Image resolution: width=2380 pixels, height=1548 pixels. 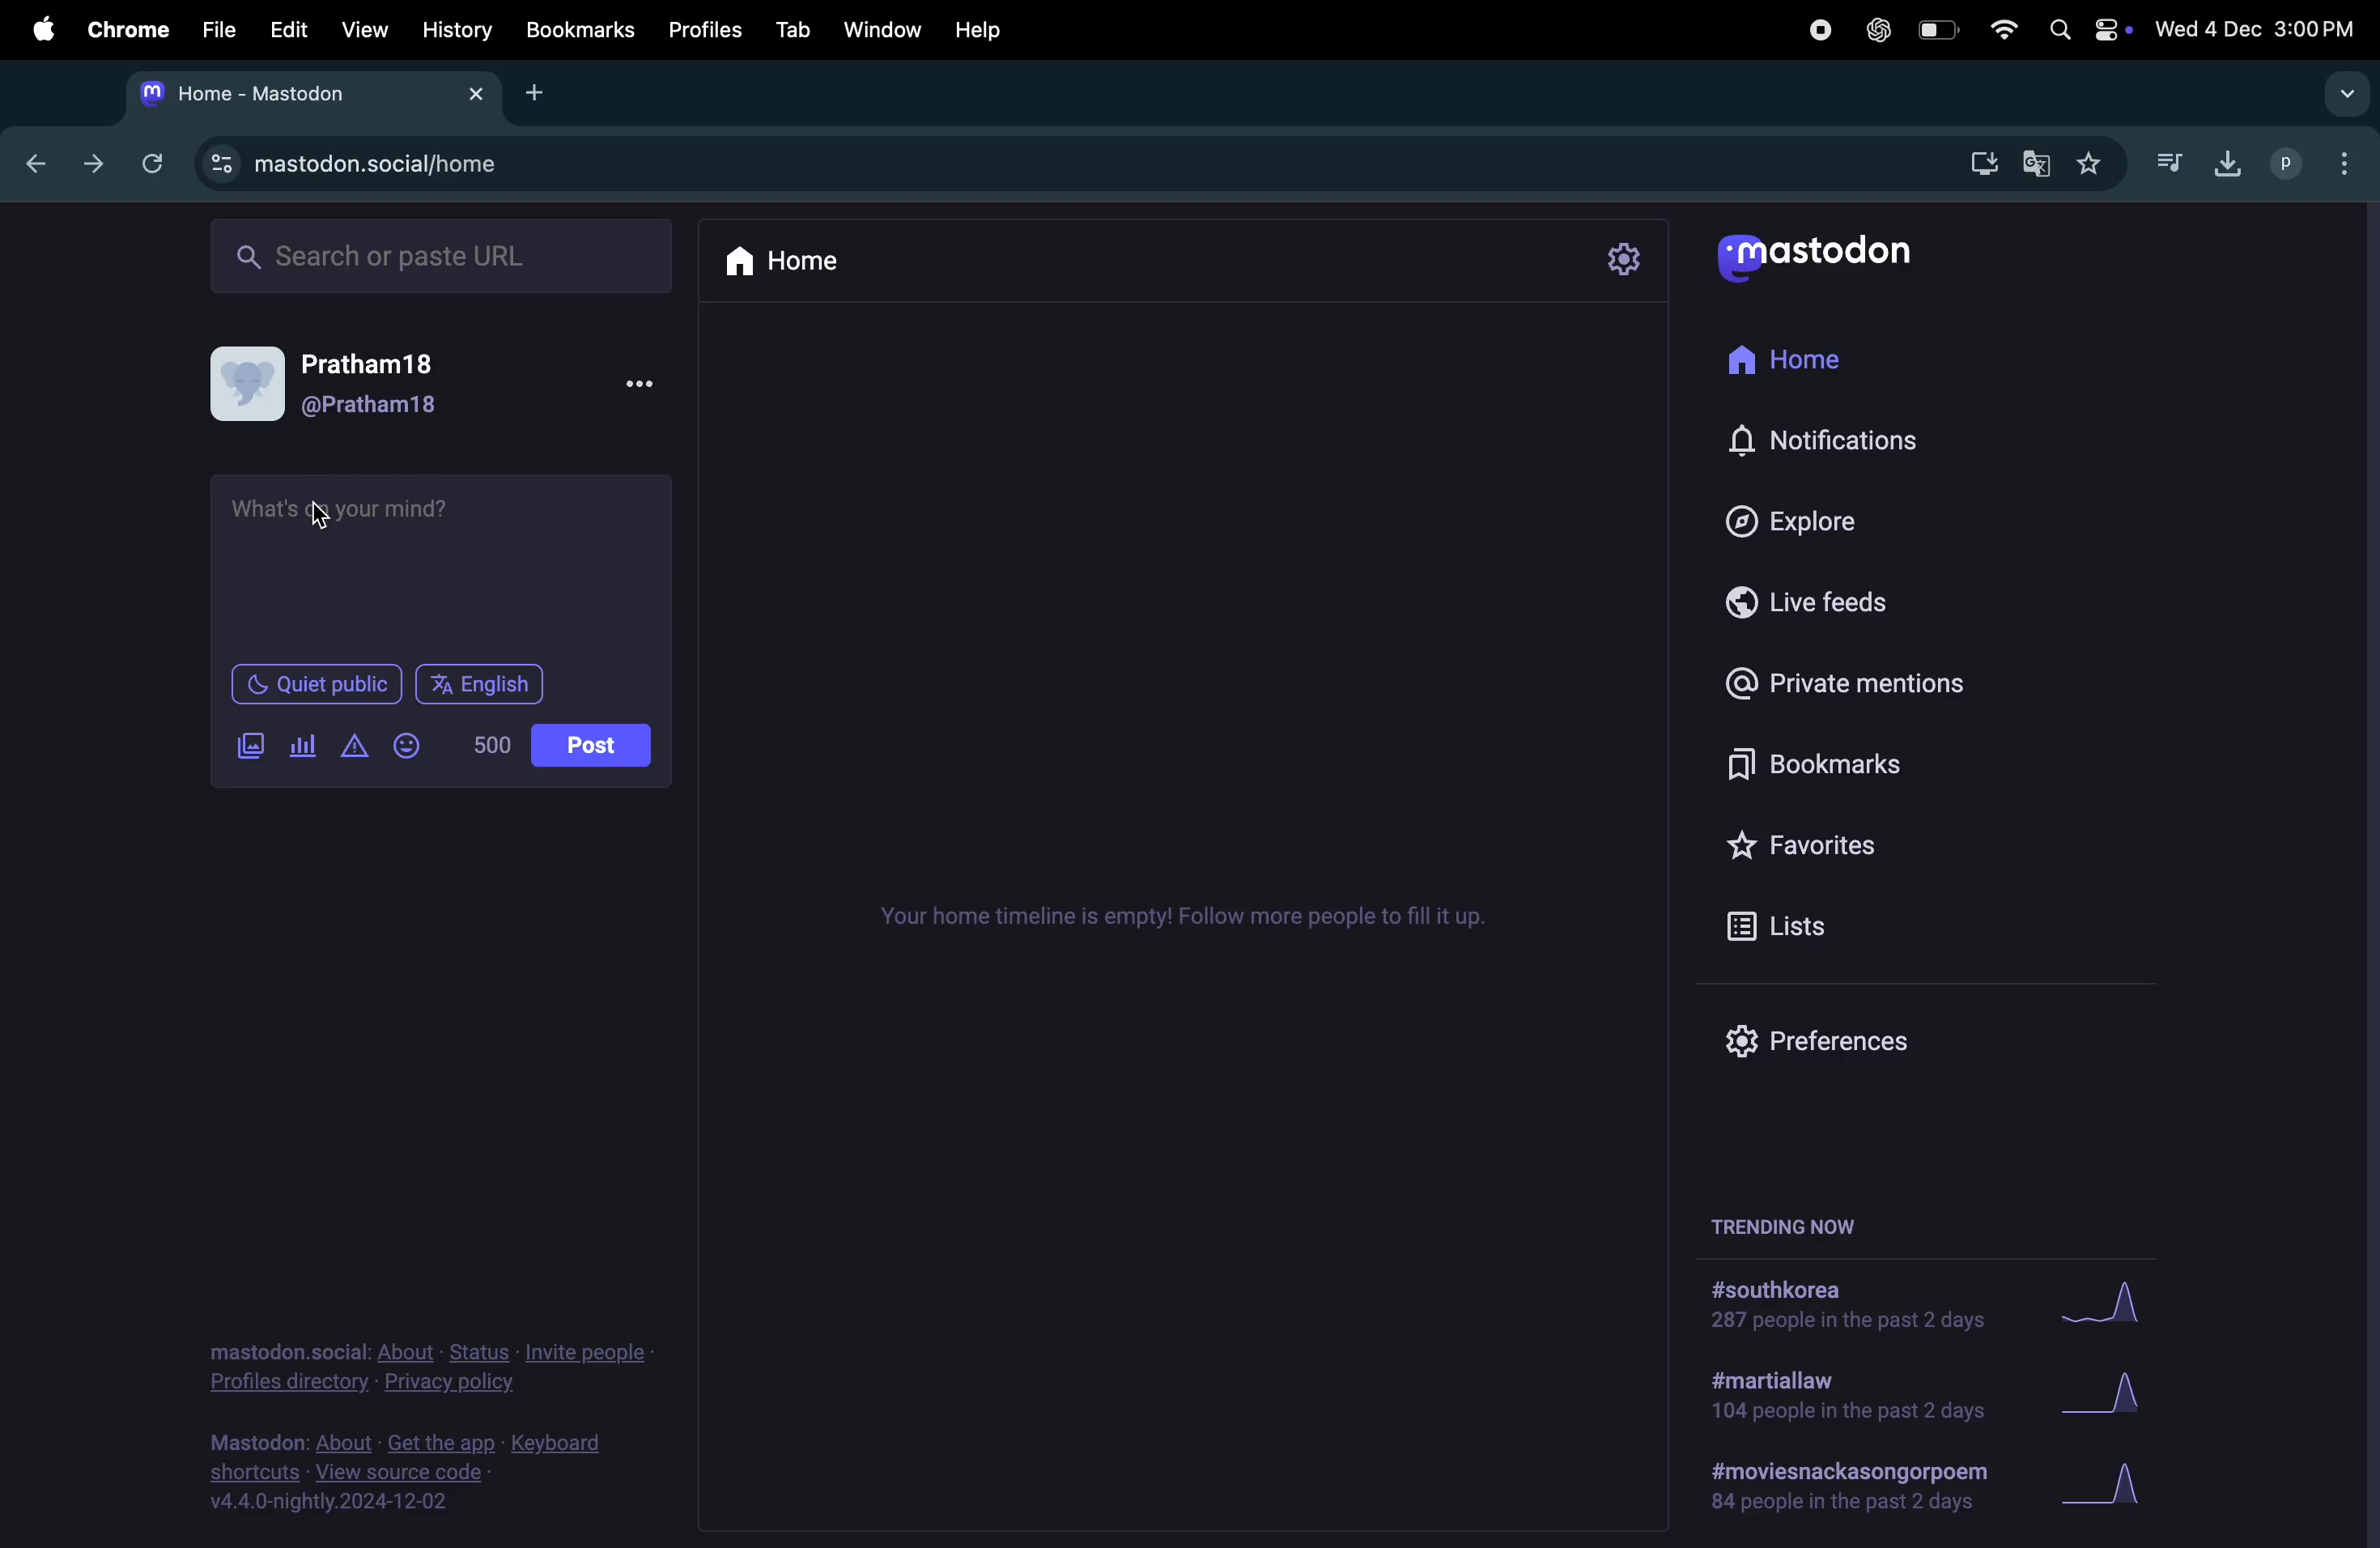 What do you see at coordinates (1811, 362) in the screenshot?
I see `Home` at bounding box center [1811, 362].